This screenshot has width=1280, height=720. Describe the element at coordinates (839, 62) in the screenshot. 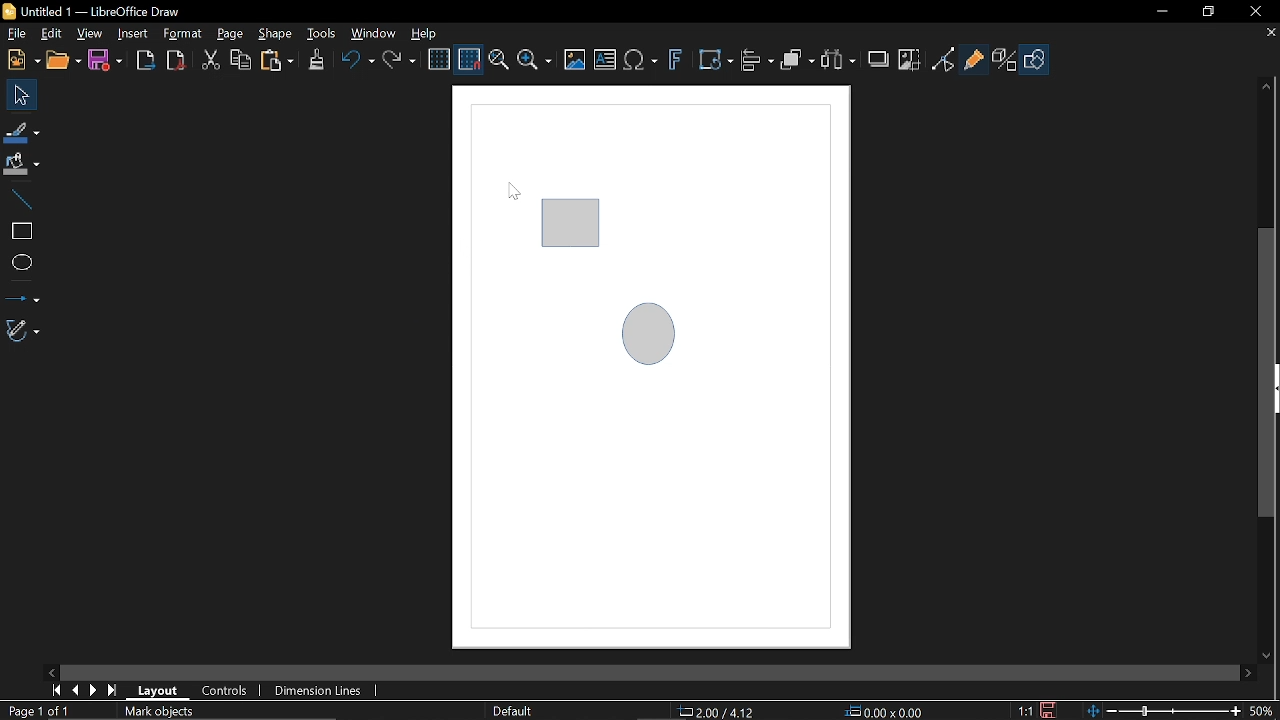

I see `Select at least three object to distribute` at that location.